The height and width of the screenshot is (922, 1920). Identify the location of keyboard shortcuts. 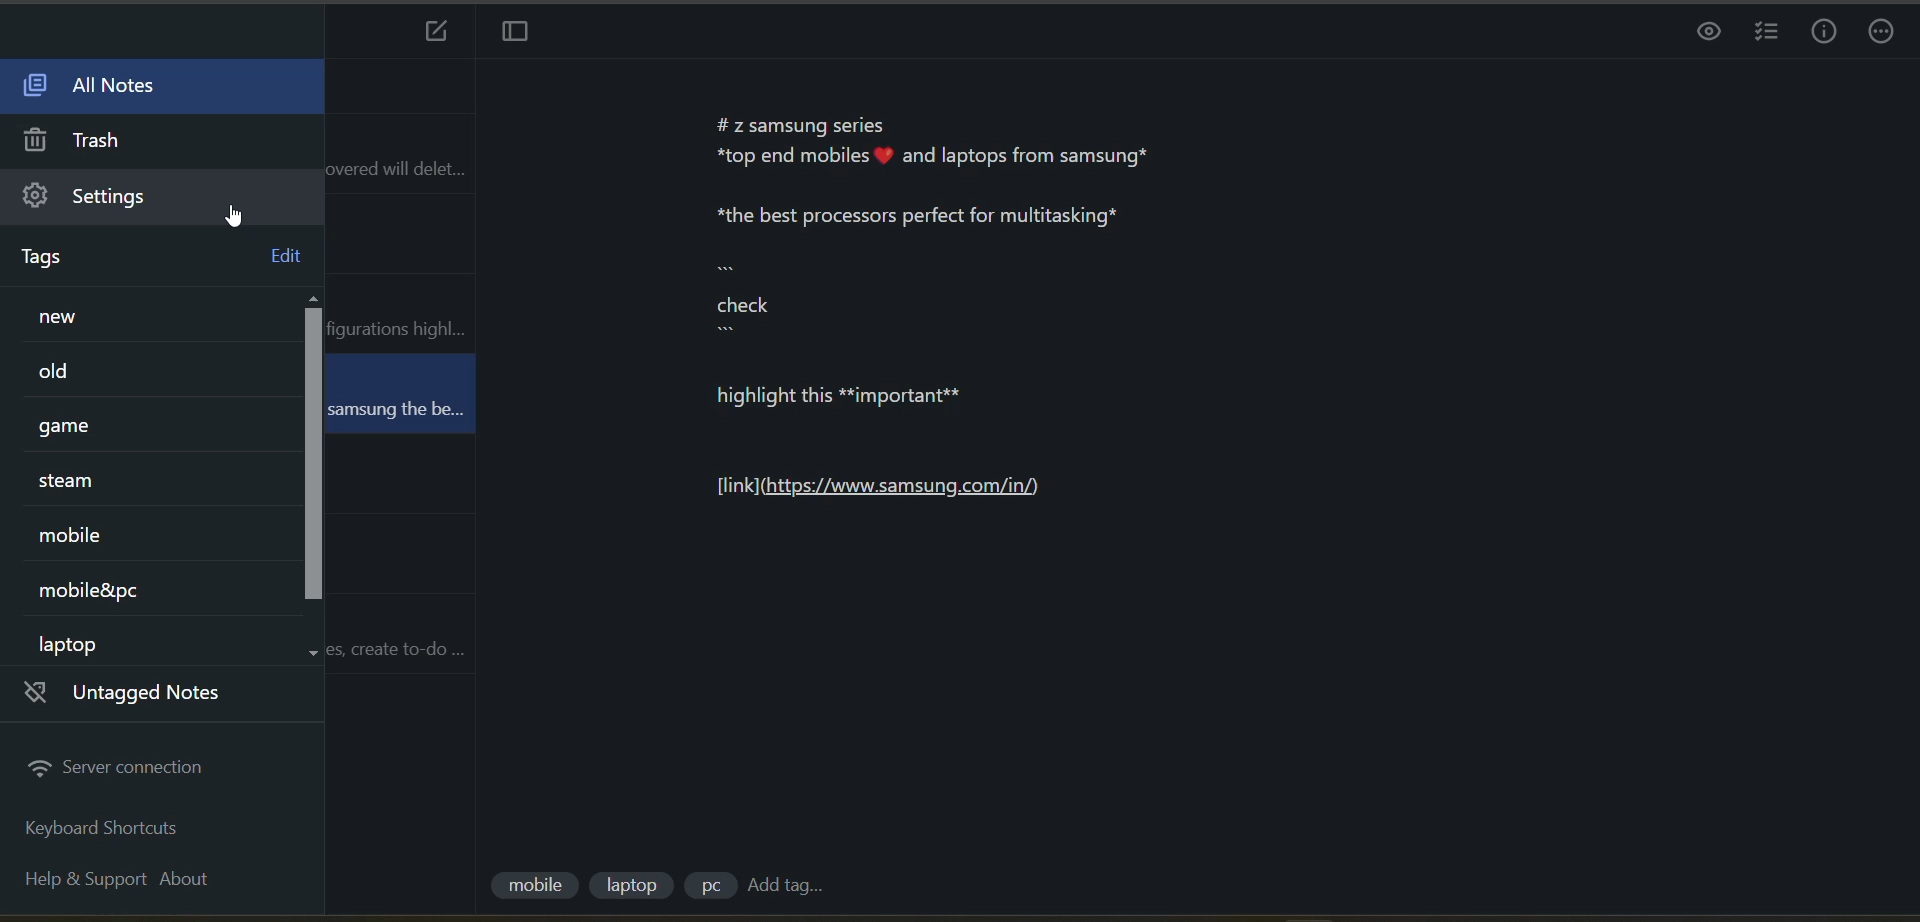
(109, 832).